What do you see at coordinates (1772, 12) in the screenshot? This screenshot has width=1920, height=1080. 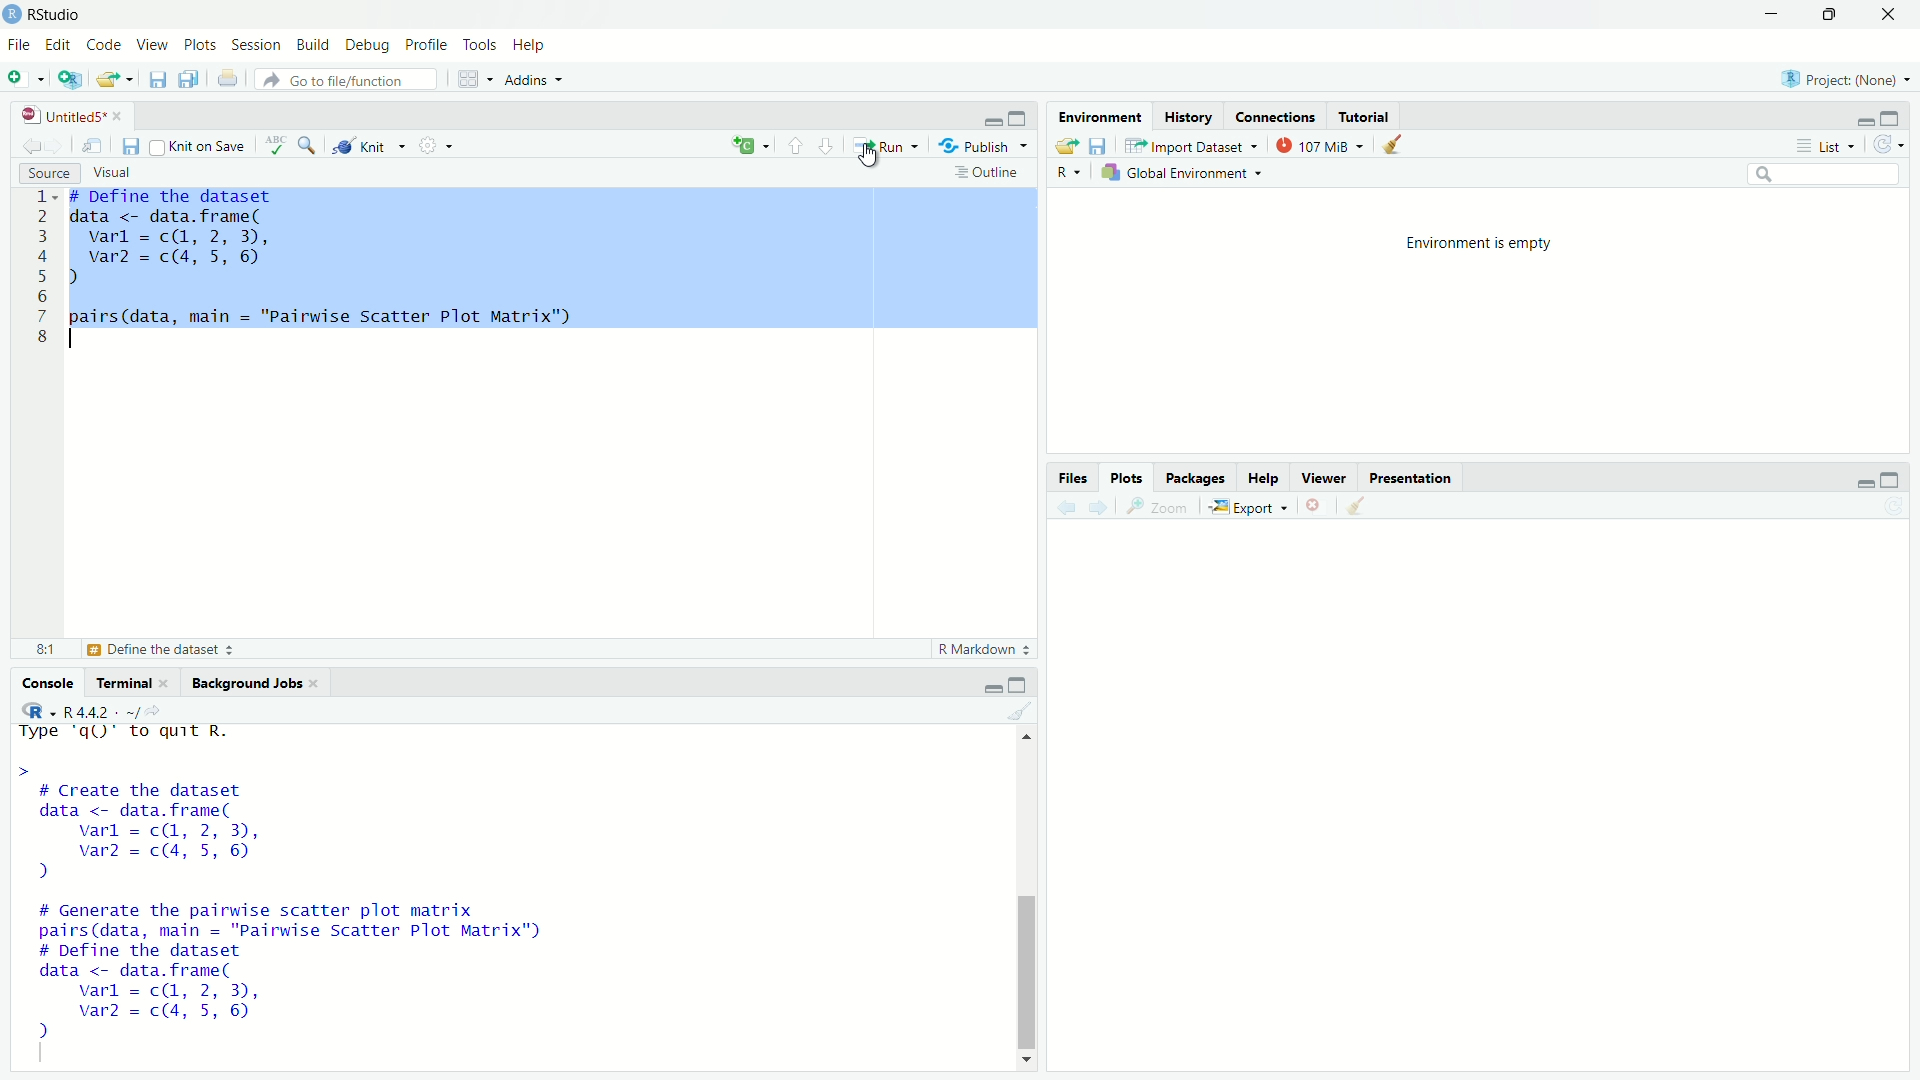 I see `Minimize` at bounding box center [1772, 12].